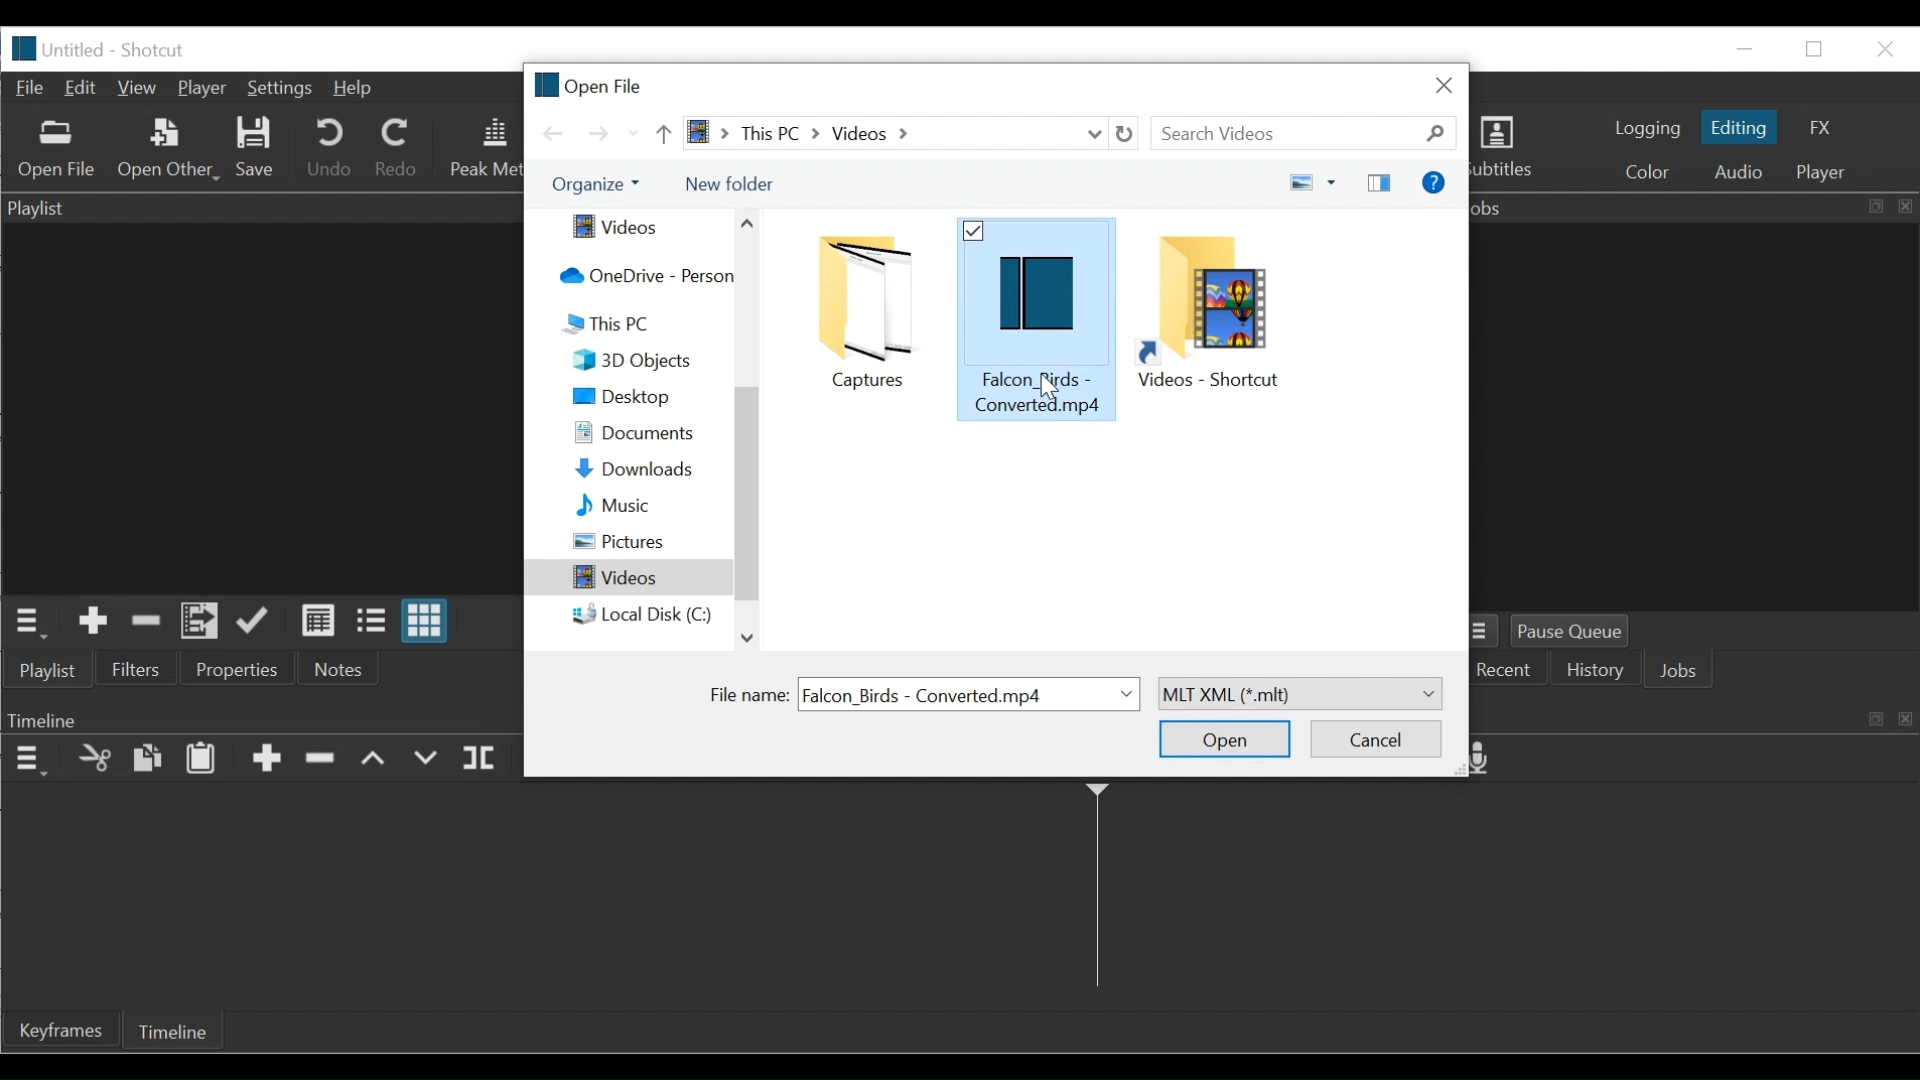  What do you see at coordinates (647, 469) in the screenshot?
I see `Downloads` at bounding box center [647, 469].